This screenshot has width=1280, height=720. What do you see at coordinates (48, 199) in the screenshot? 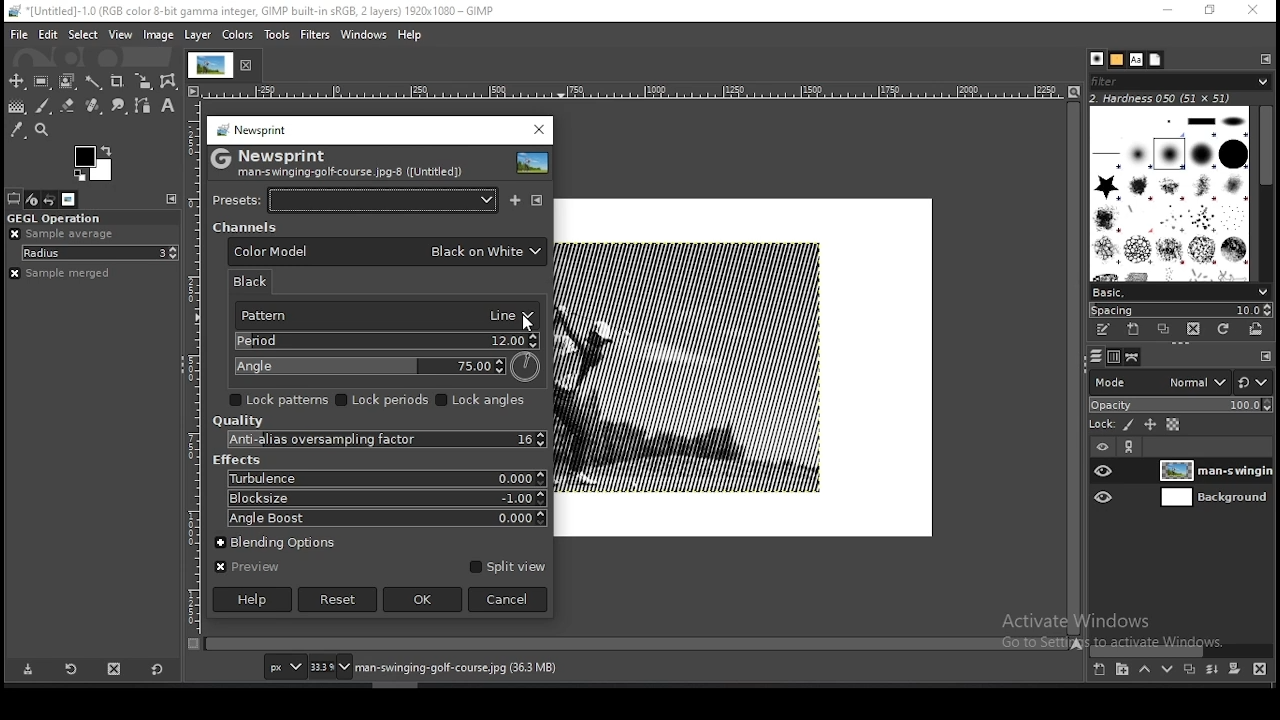
I see `undo history` at bounding box center [48, 199].